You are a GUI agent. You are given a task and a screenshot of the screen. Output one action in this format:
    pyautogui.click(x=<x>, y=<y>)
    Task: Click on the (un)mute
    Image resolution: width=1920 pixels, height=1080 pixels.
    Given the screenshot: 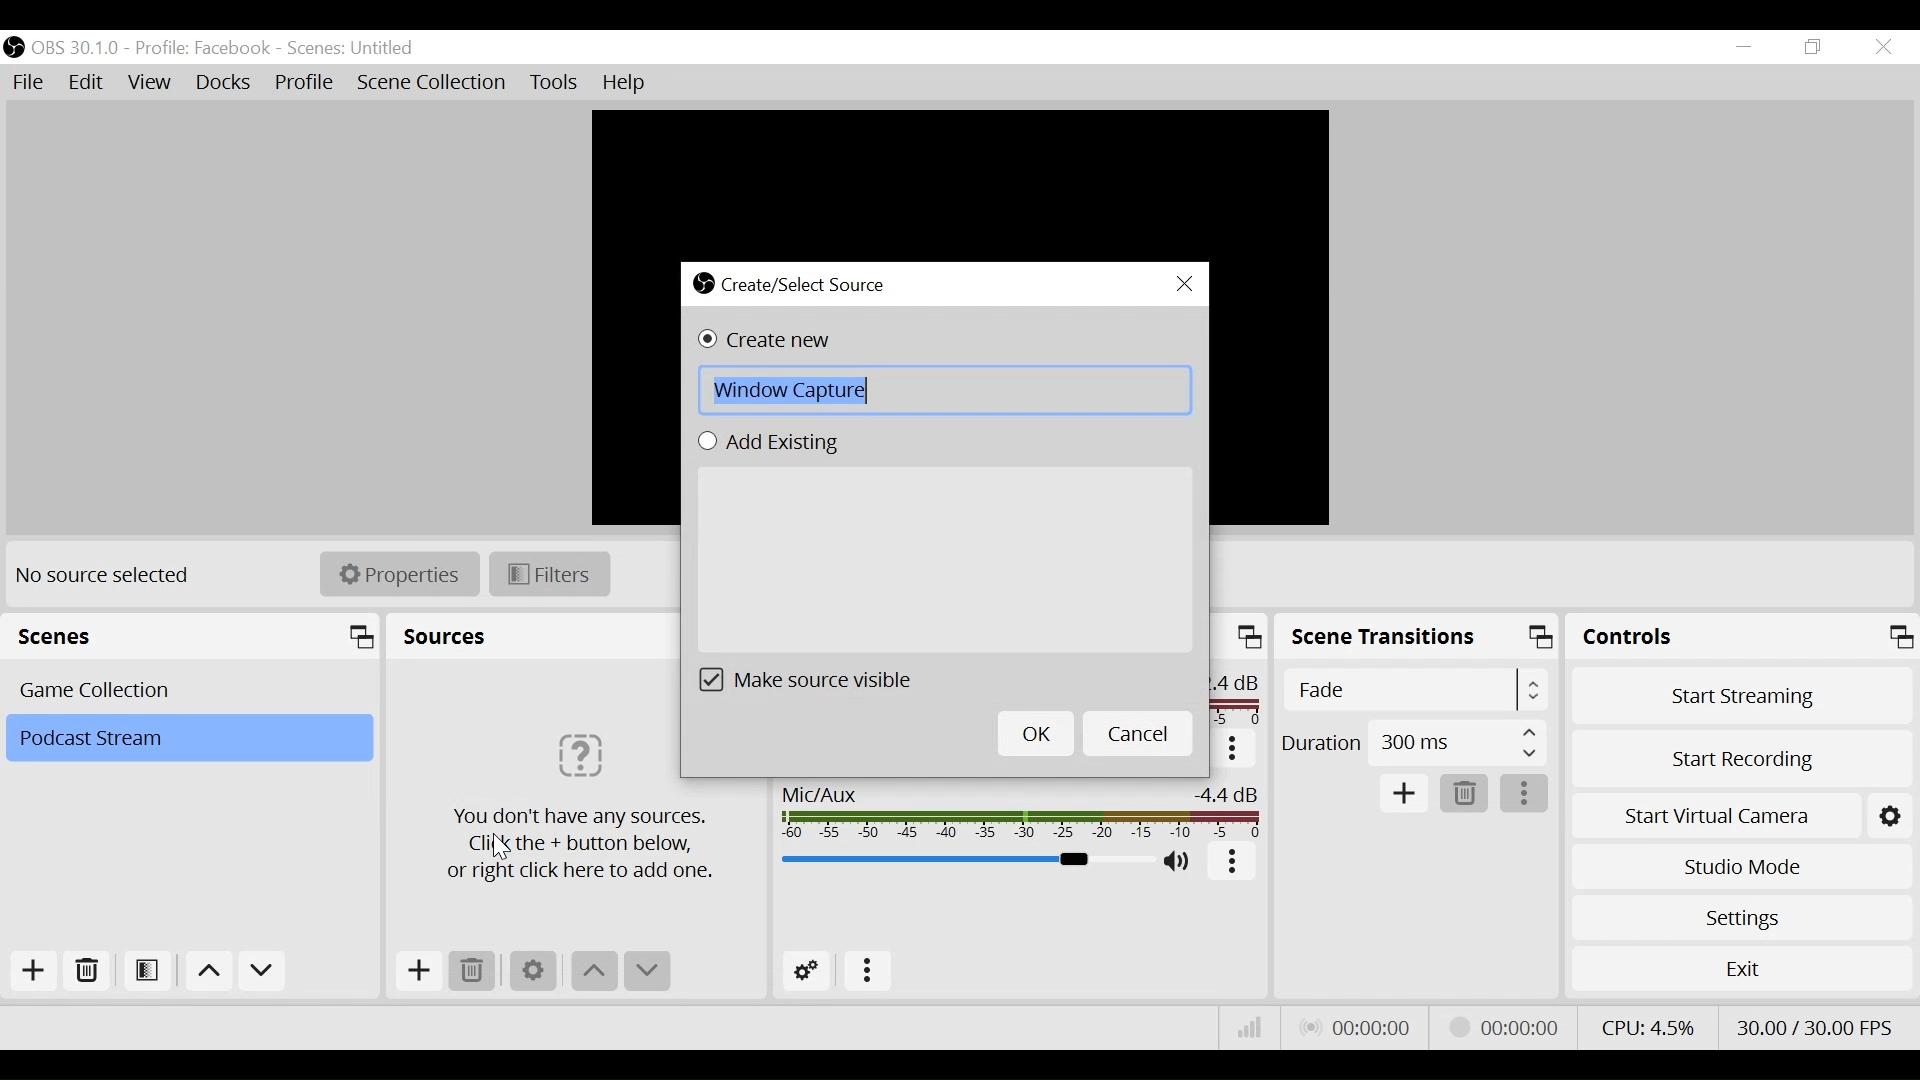 What is the action you would take?
    pyautogui.click(x=1179, y=862)
    